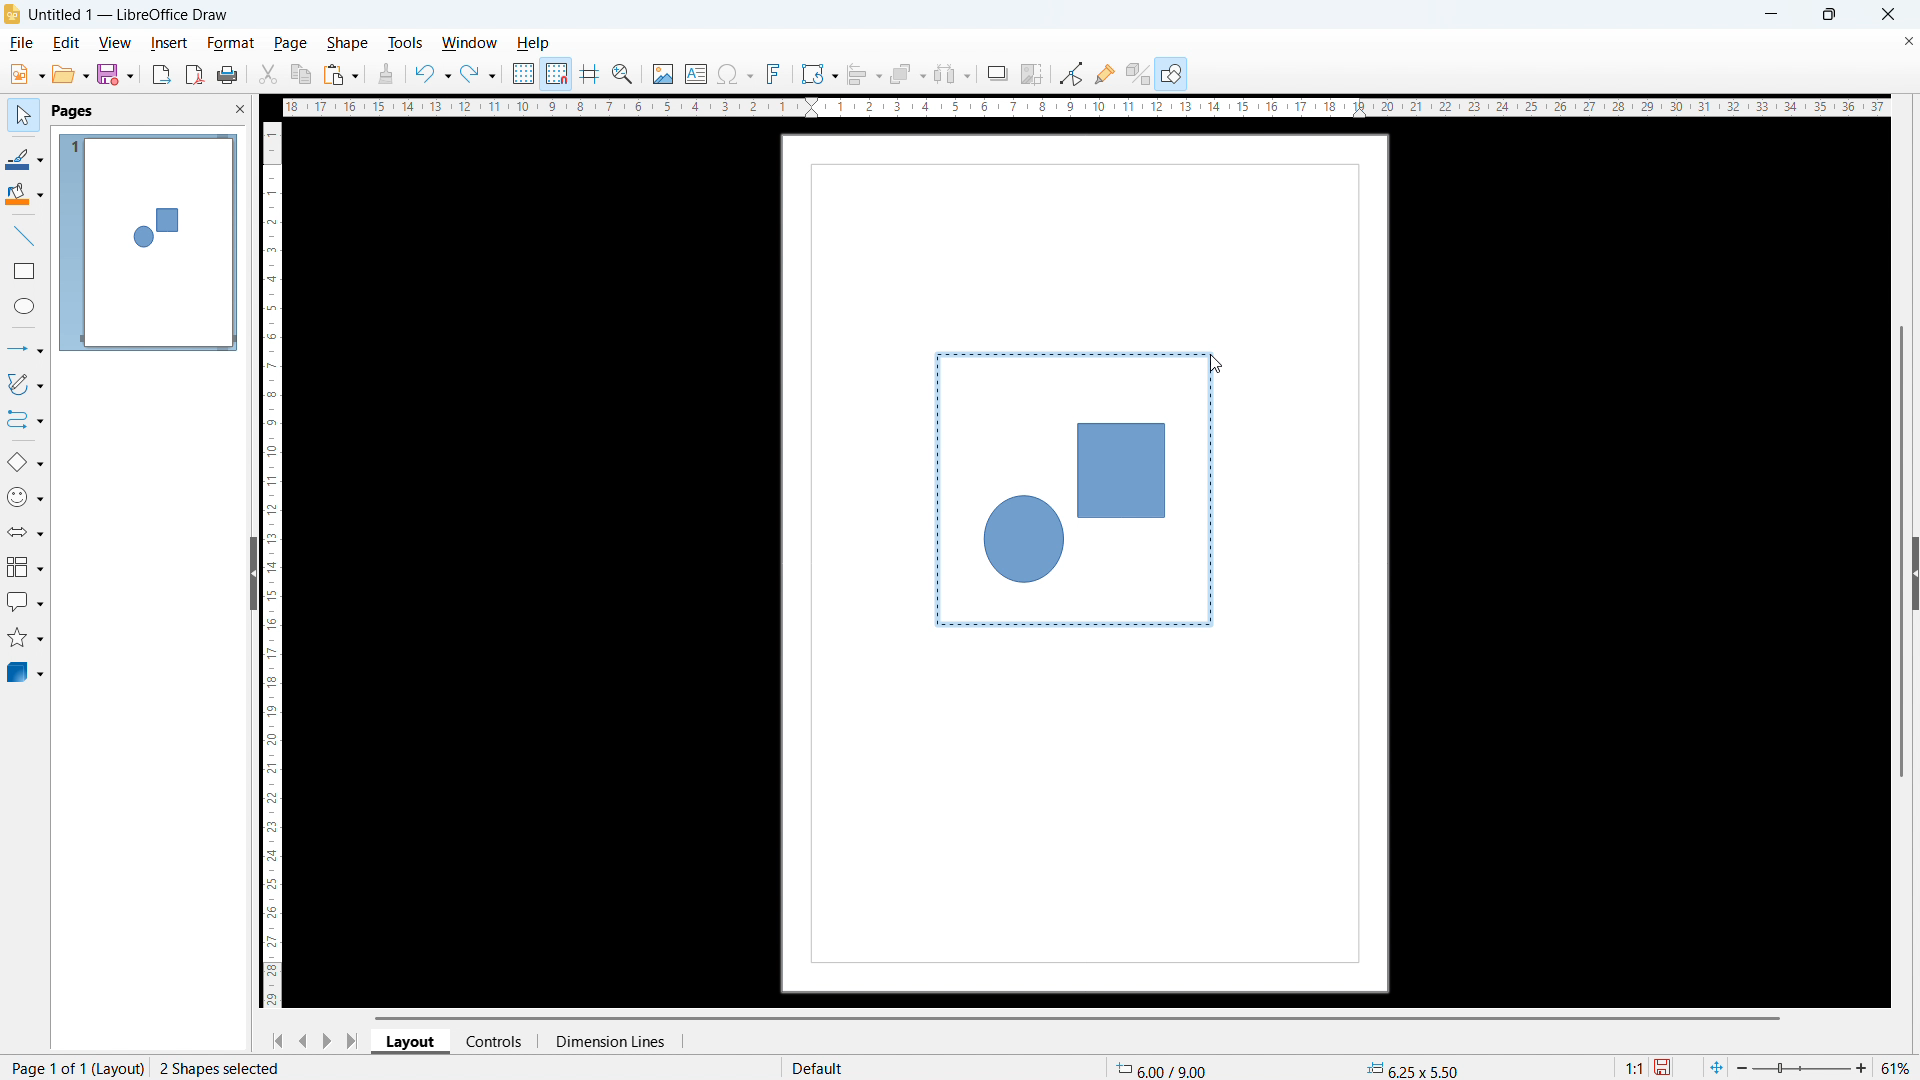 Image resolution: width=1920 pixels, height=1080 pixels. I want to click on align, so click(863, 75).